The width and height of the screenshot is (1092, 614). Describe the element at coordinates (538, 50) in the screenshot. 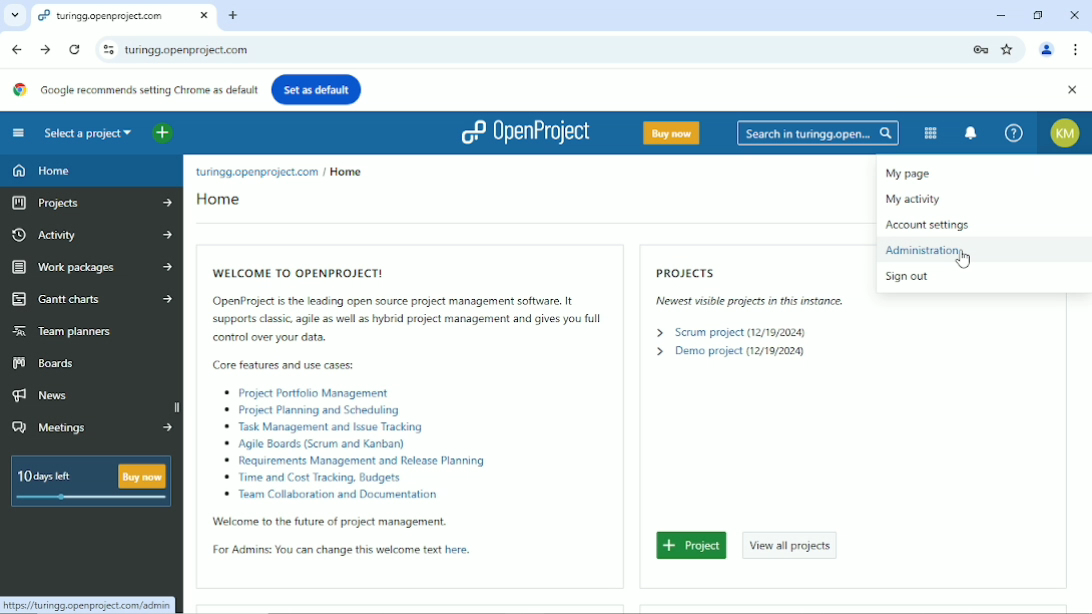

I see `current site link : turingg.openproject.com` at that location.